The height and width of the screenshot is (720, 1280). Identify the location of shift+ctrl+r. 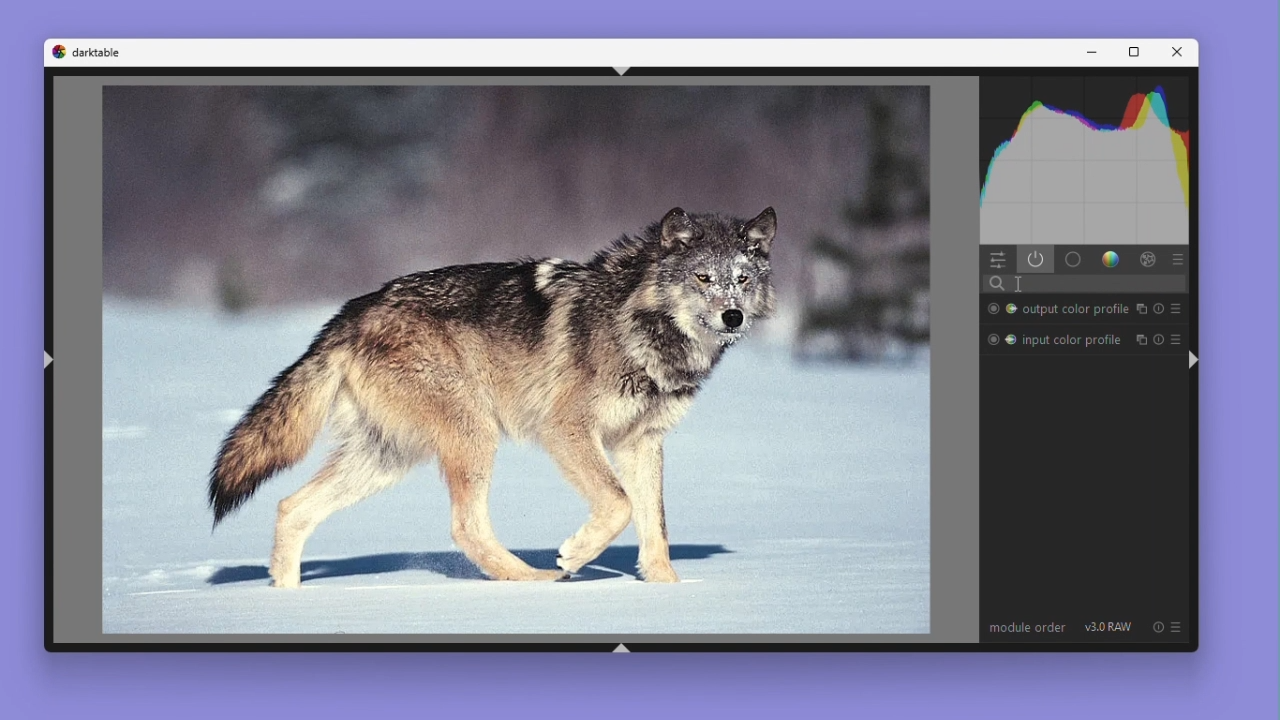
(1192, 359).